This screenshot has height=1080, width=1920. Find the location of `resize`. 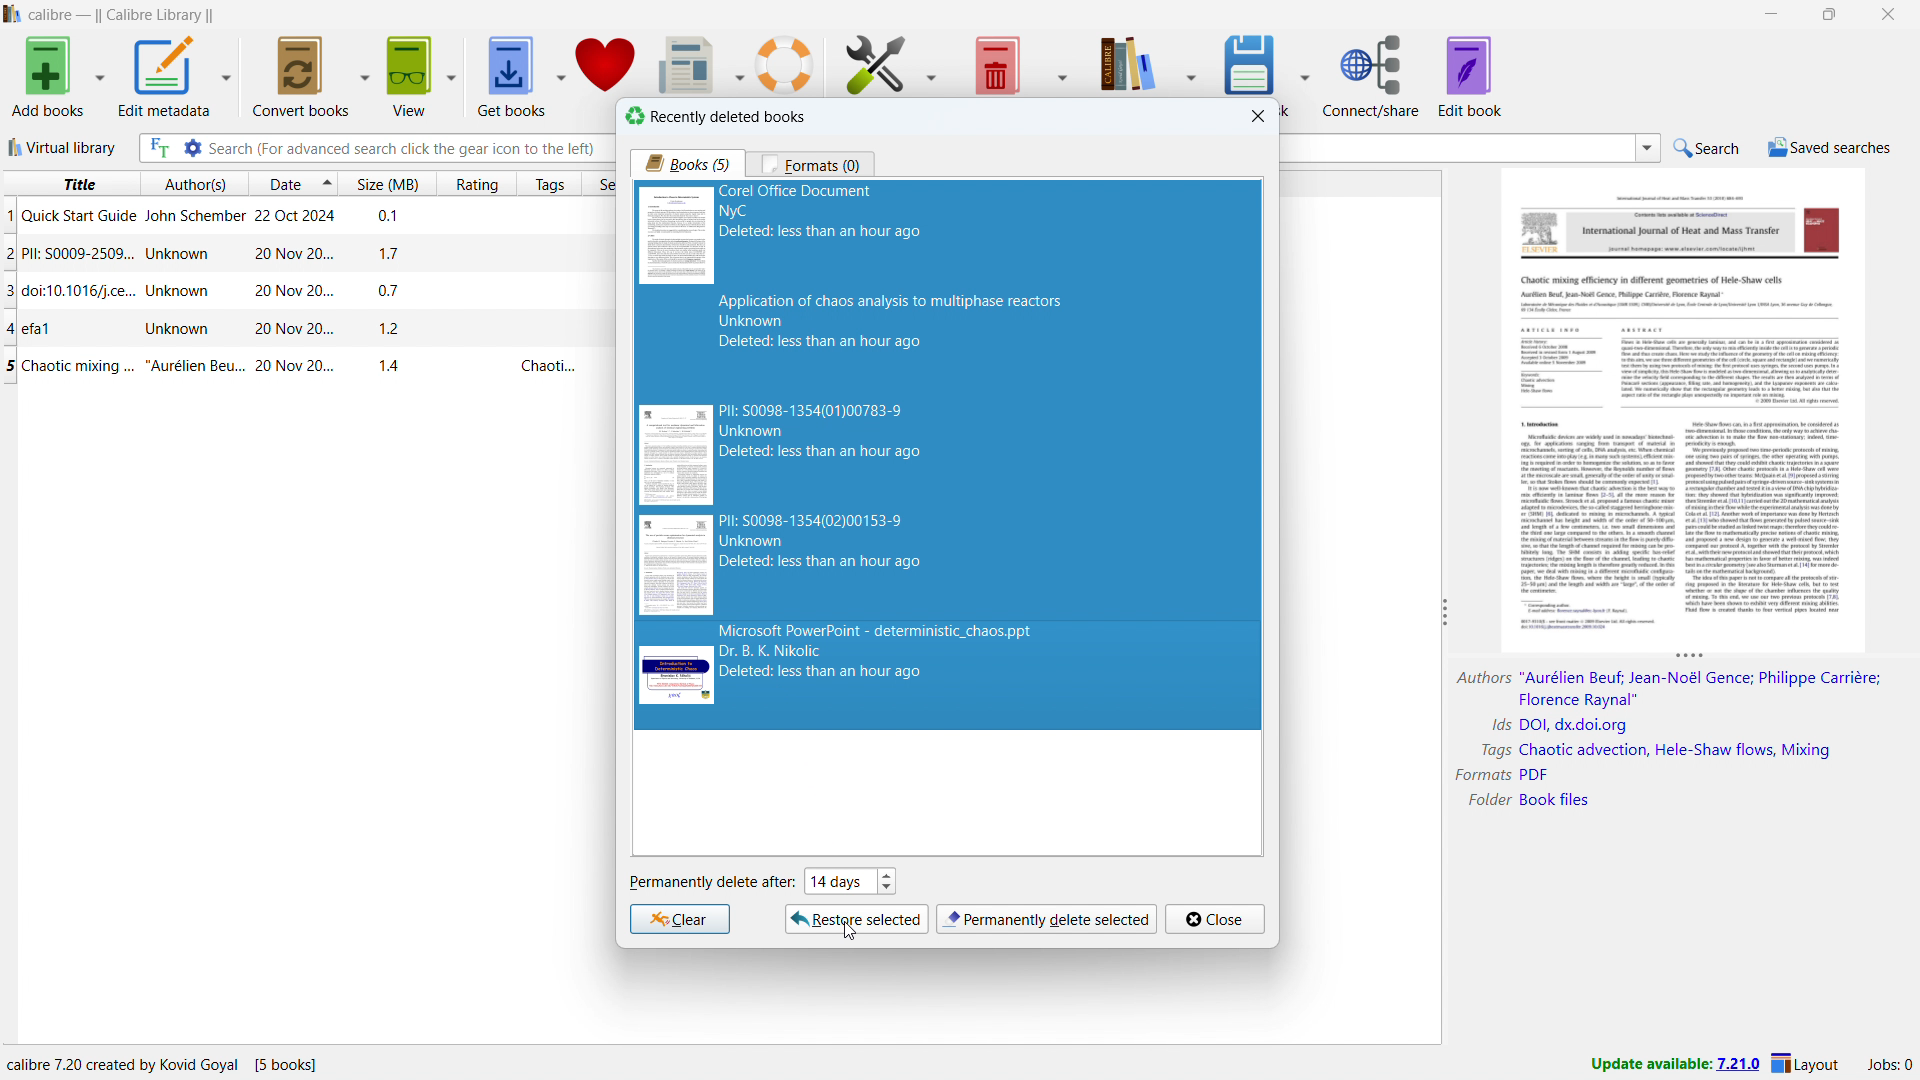

resize is located at coordinates (1690, 657).